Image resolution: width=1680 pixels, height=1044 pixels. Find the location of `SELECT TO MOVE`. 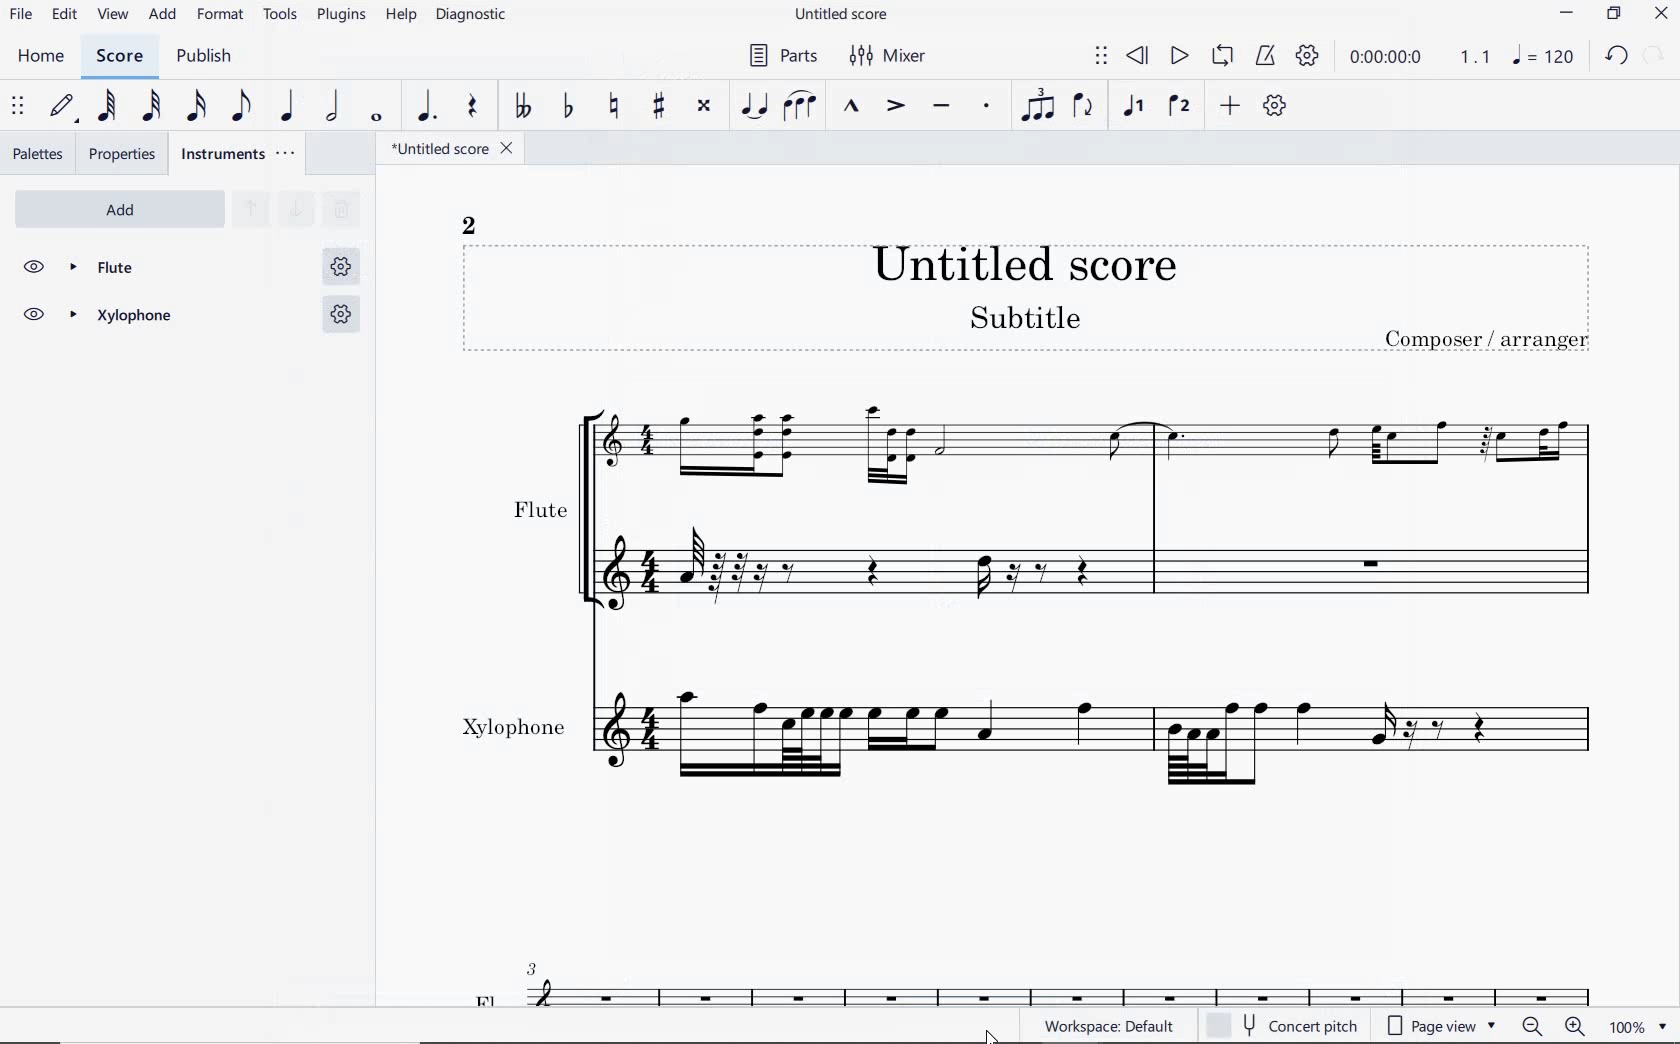

SELECT TO MOVE is located at coordinates (18, 107).